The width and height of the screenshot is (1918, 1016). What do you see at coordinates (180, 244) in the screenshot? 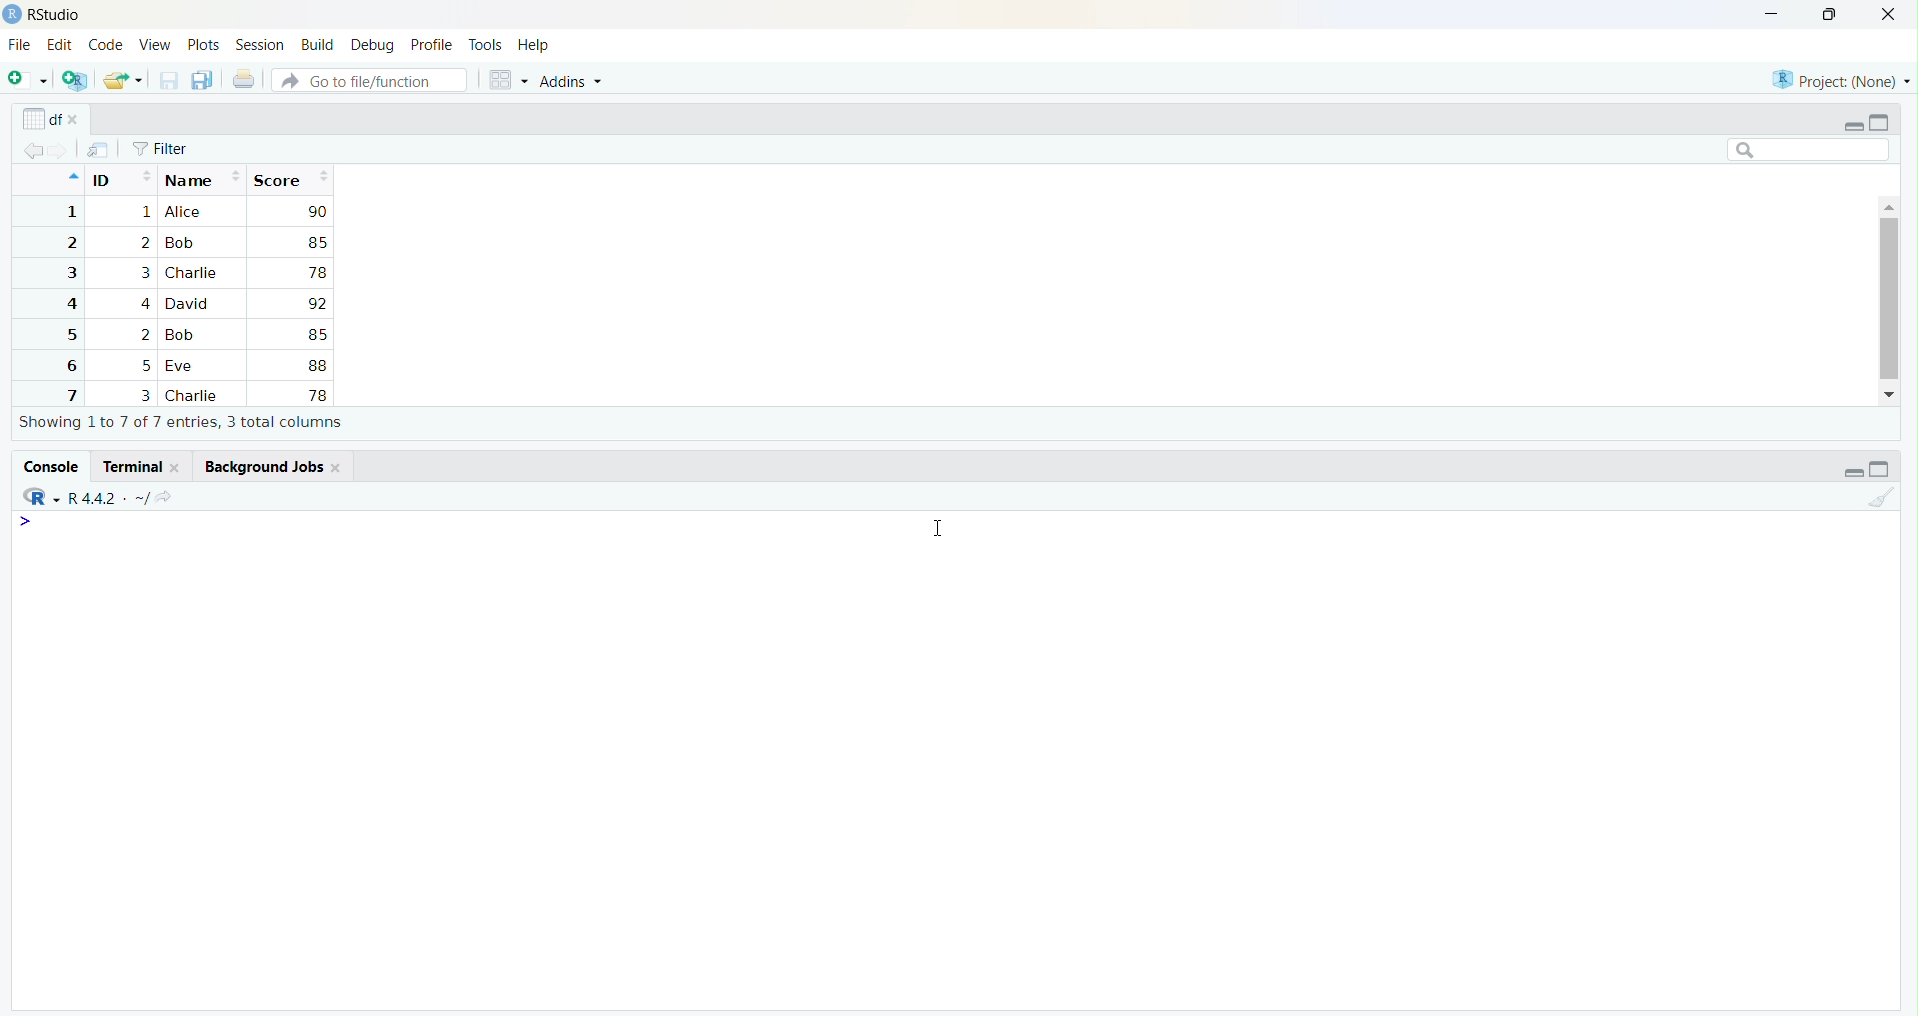
I see `Bob` at bounding box center [180, 244].